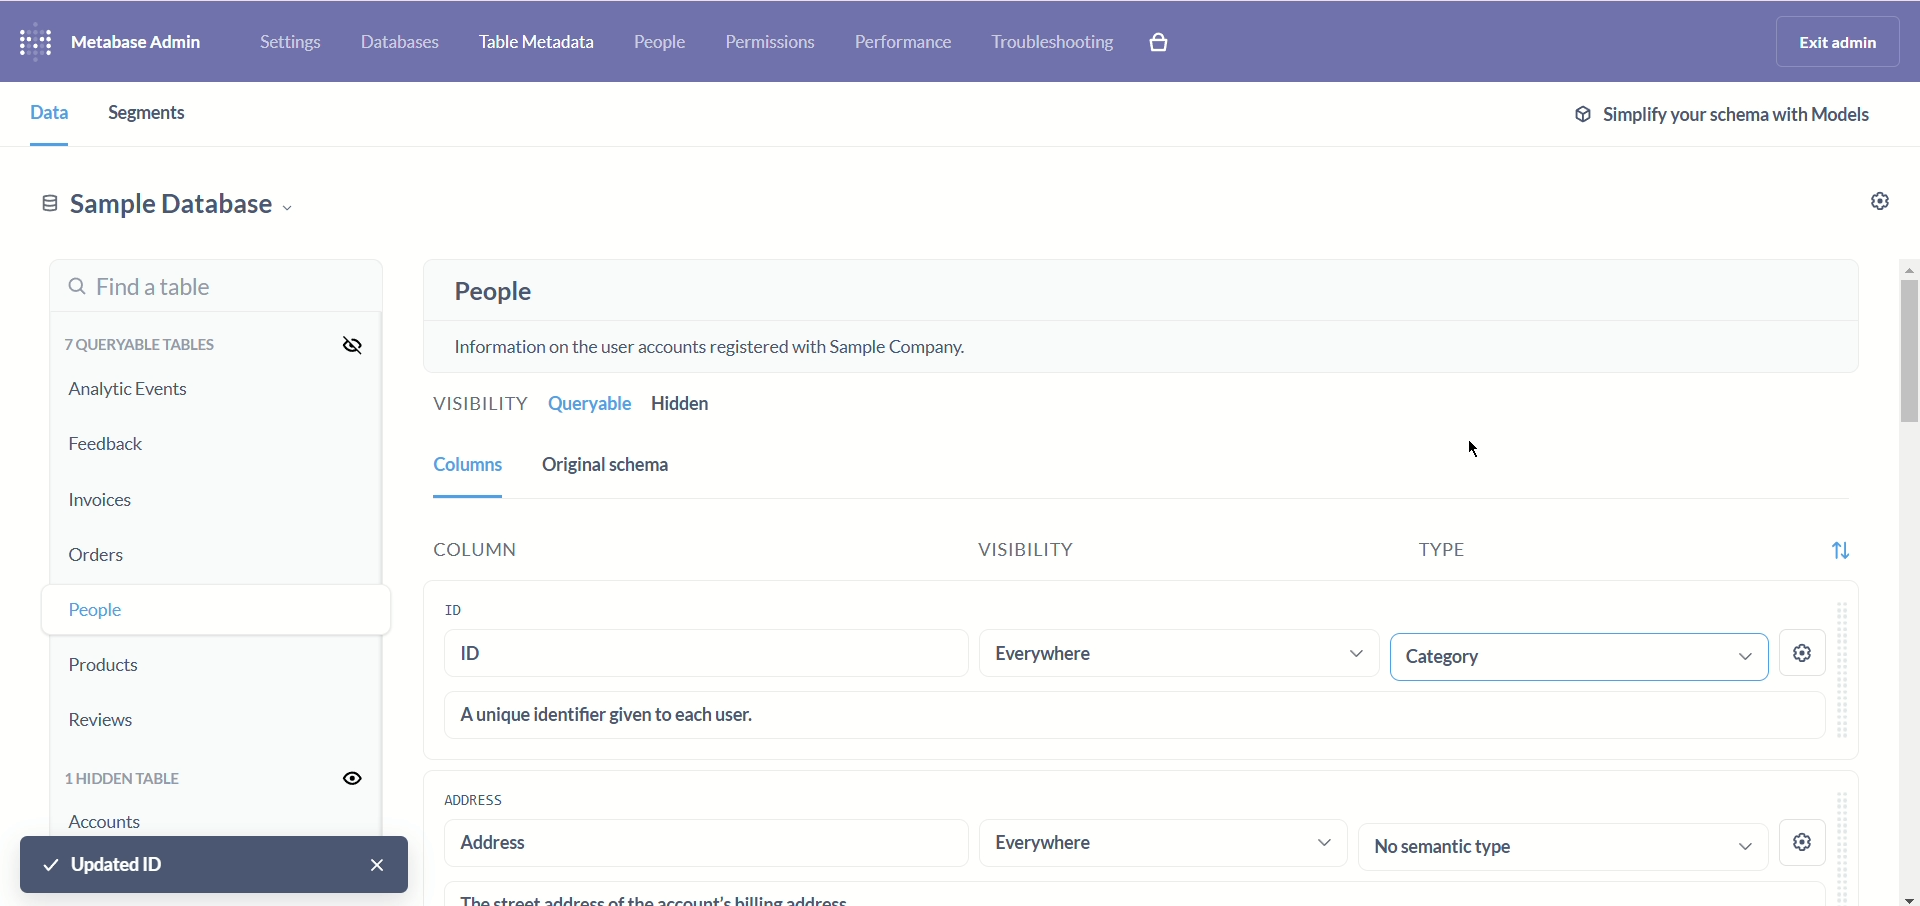 This screenshot has width=1920, height=906. What do you see at coordinates (136, 550) in the screenshot?
I see `Orders` at bounding box center [136, 550].